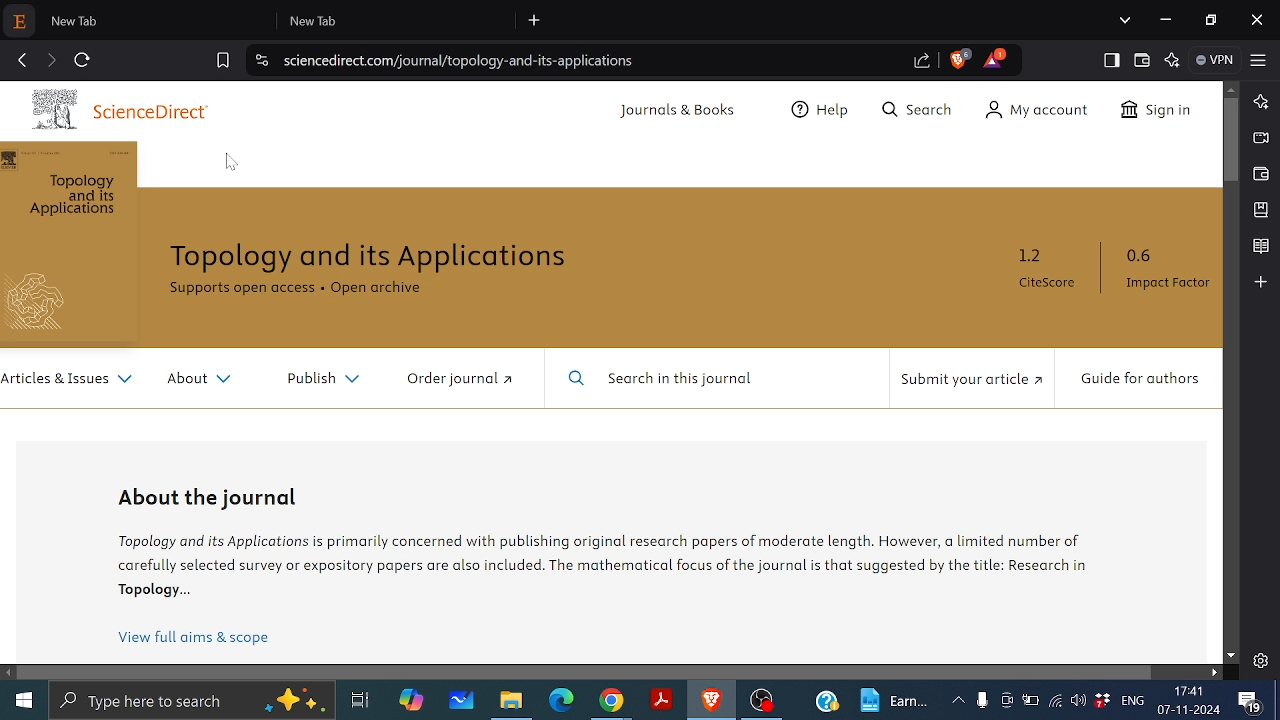 This screenshot has height=720, width=1280. Describe the element at coordinates (317, 375) in the screenshot. I see `Publish` at that location.